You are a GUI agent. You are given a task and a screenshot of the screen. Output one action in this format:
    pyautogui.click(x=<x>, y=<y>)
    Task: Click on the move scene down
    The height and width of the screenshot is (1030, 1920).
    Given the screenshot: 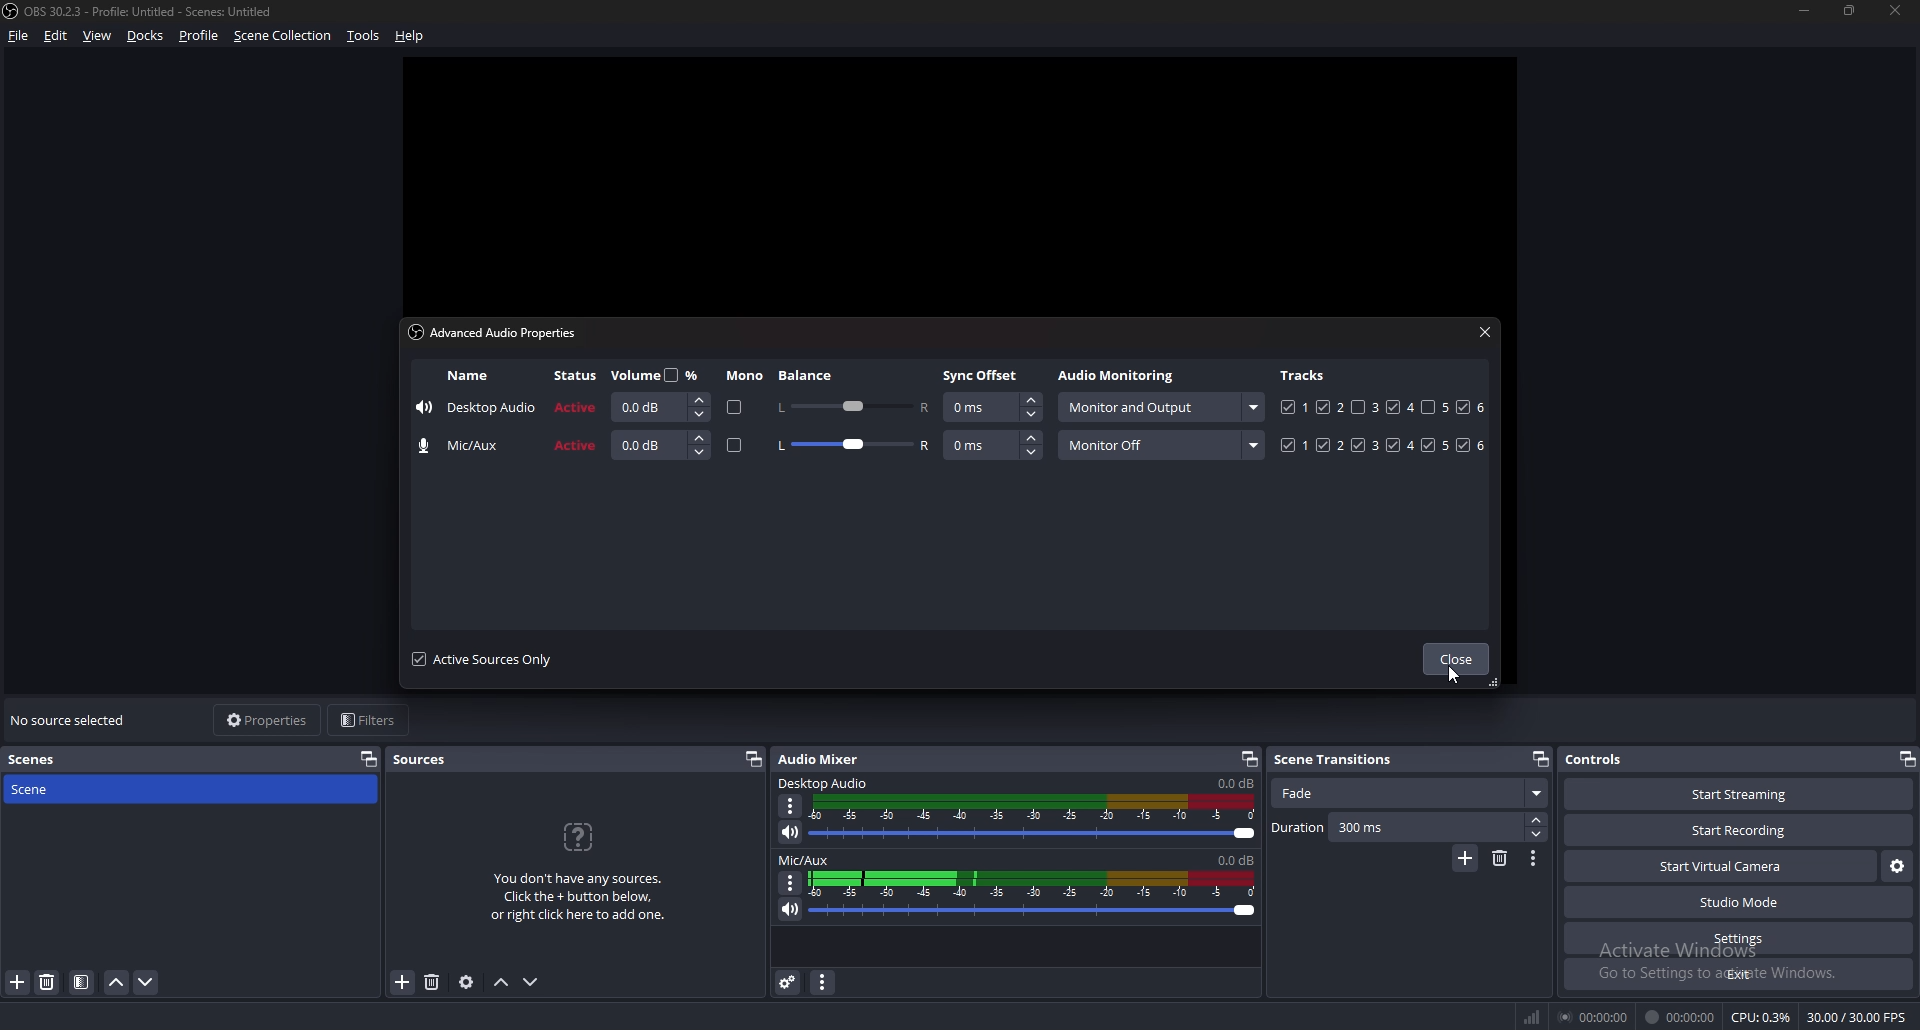 What is the action you would take?
    pyautogui.click(x=146, y=983)
    